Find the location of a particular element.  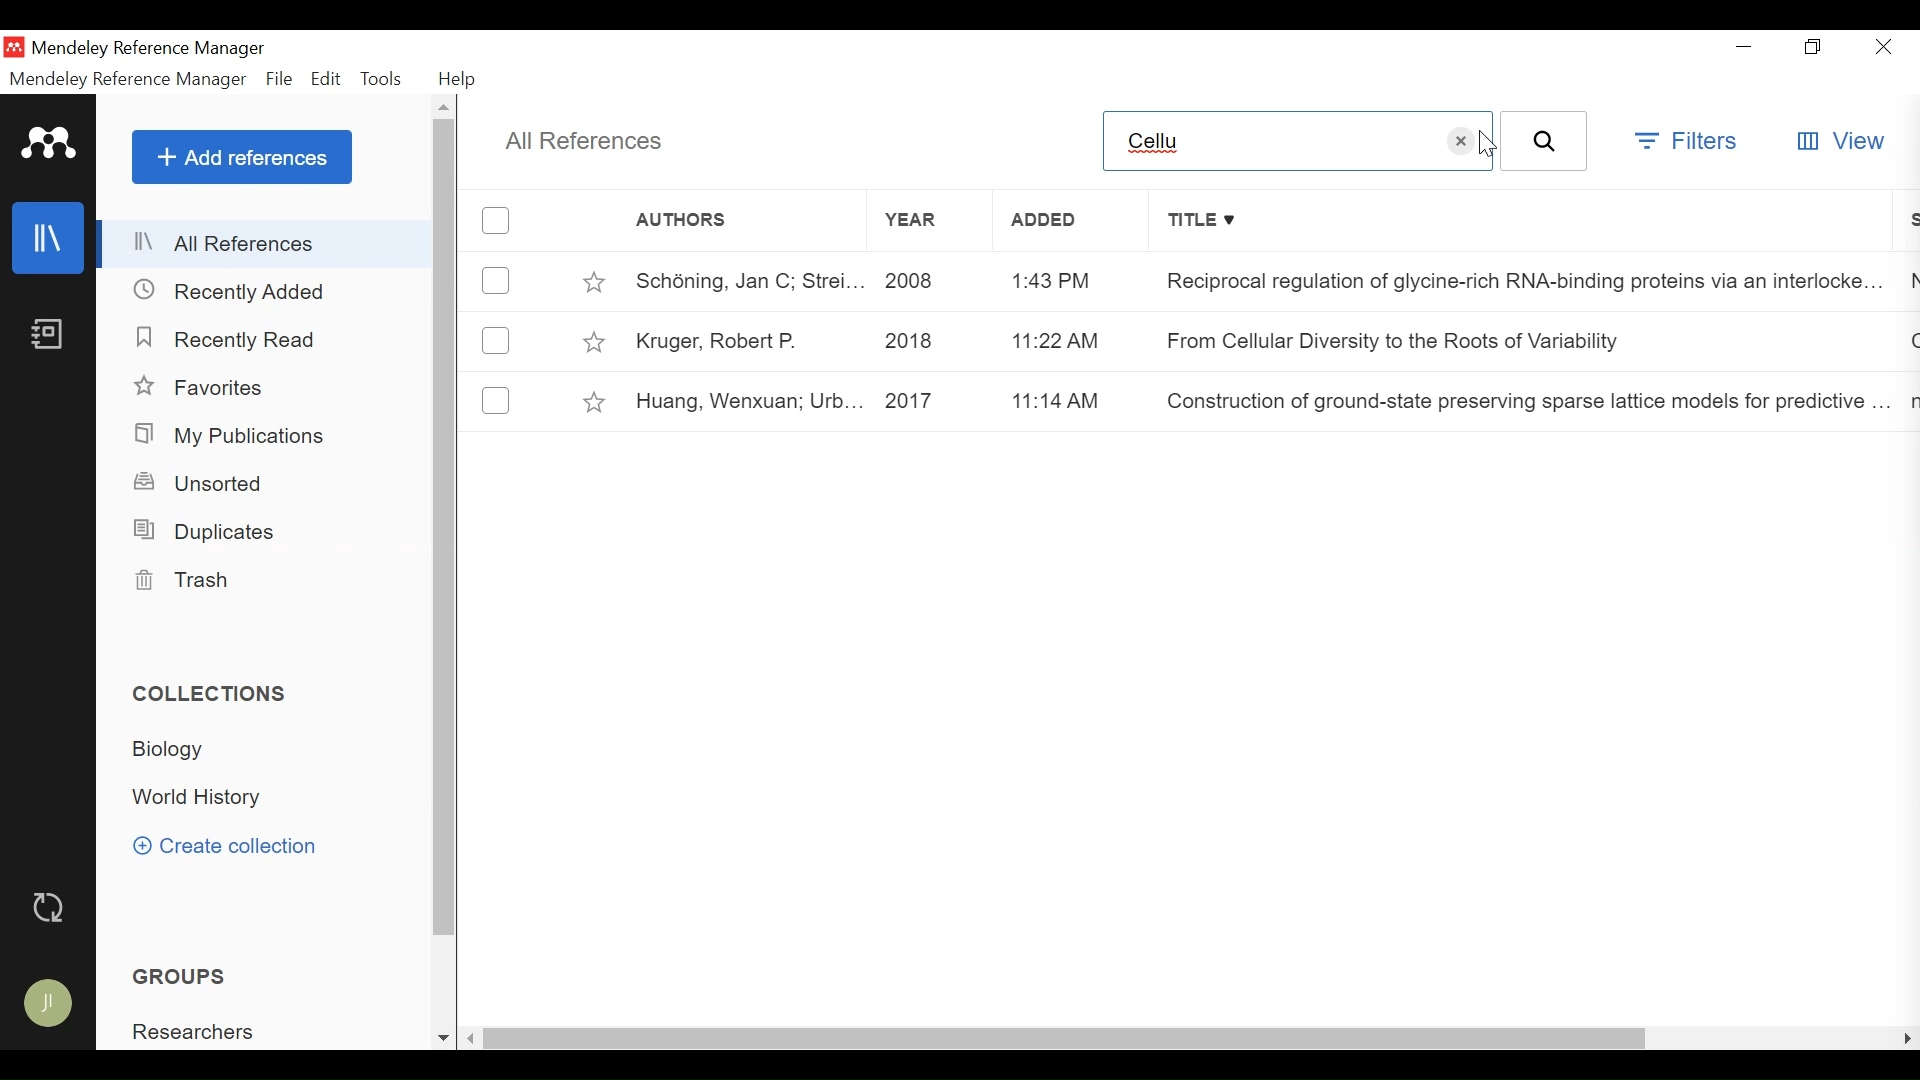

Vertical Scroll bar is located at coordinates (446, 528).